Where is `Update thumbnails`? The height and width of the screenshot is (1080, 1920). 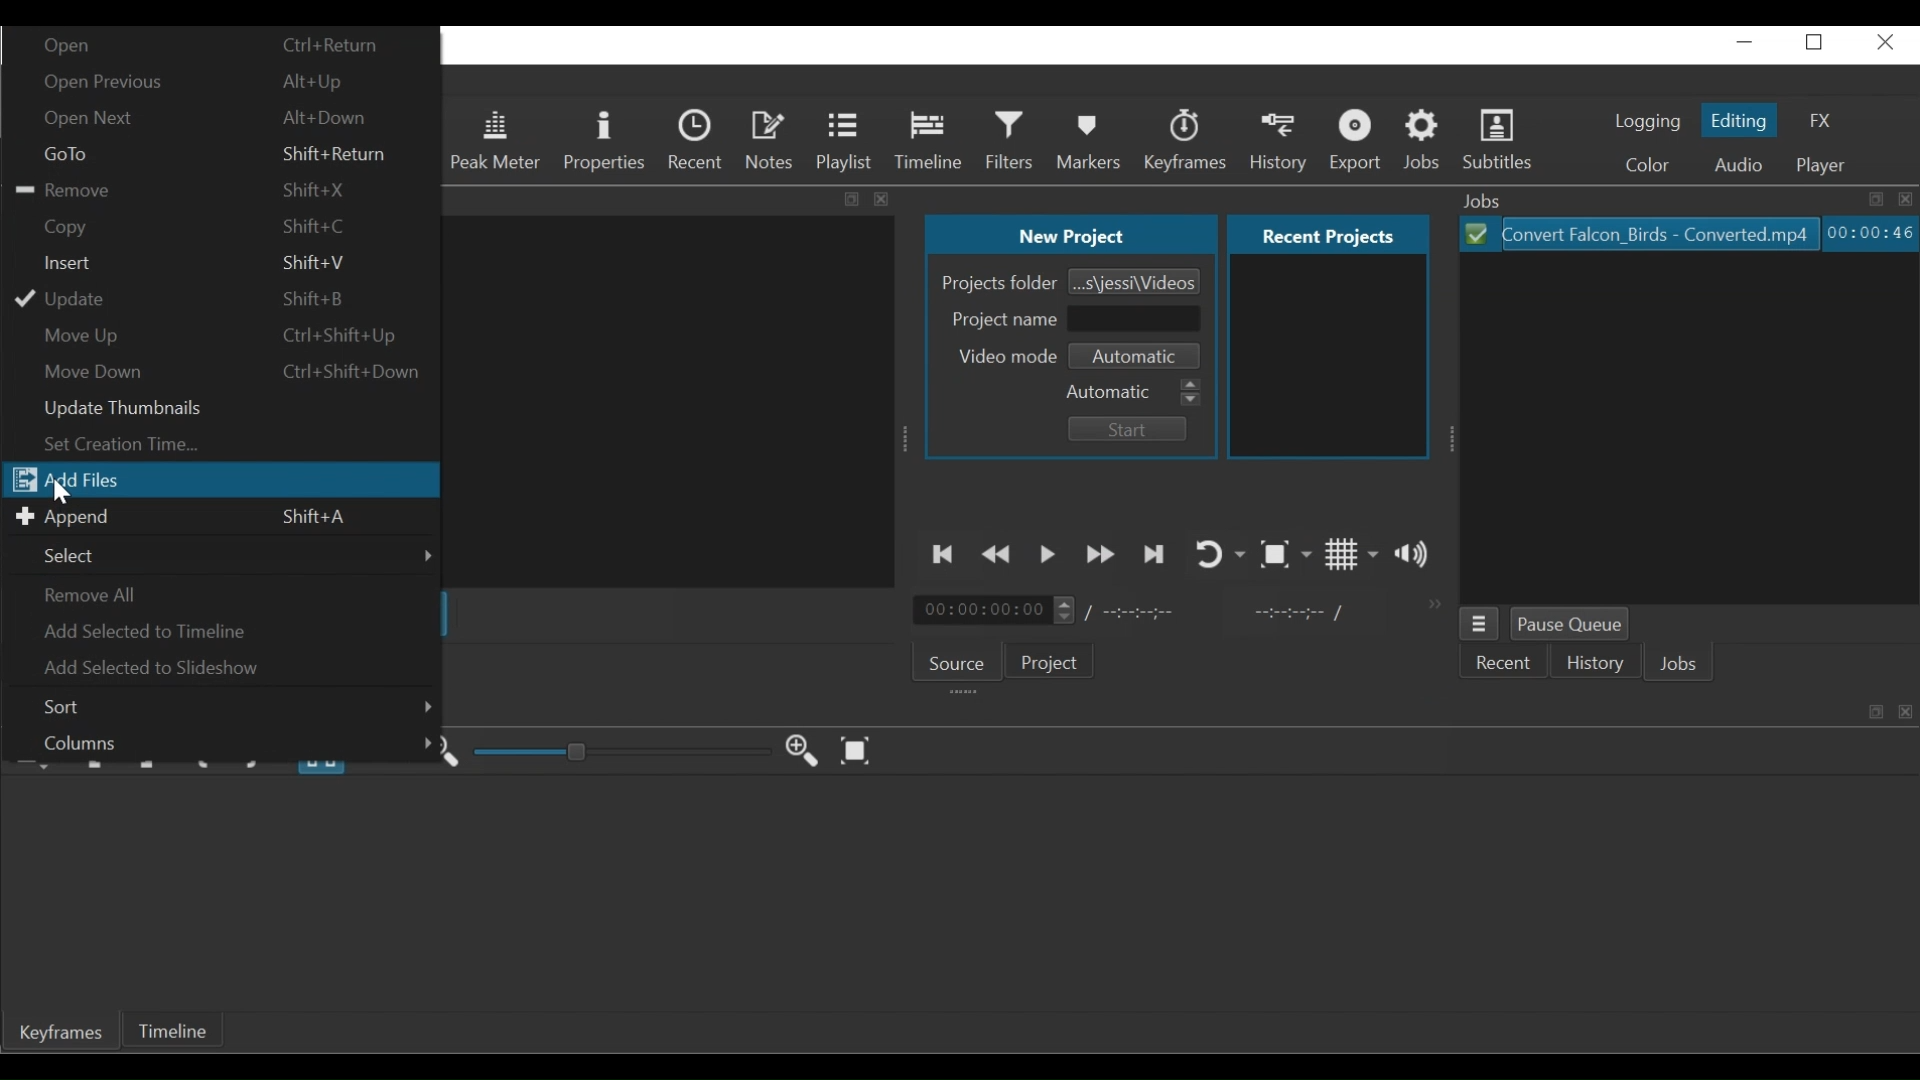
Update thumbnails is located at coordinates (227, 408).